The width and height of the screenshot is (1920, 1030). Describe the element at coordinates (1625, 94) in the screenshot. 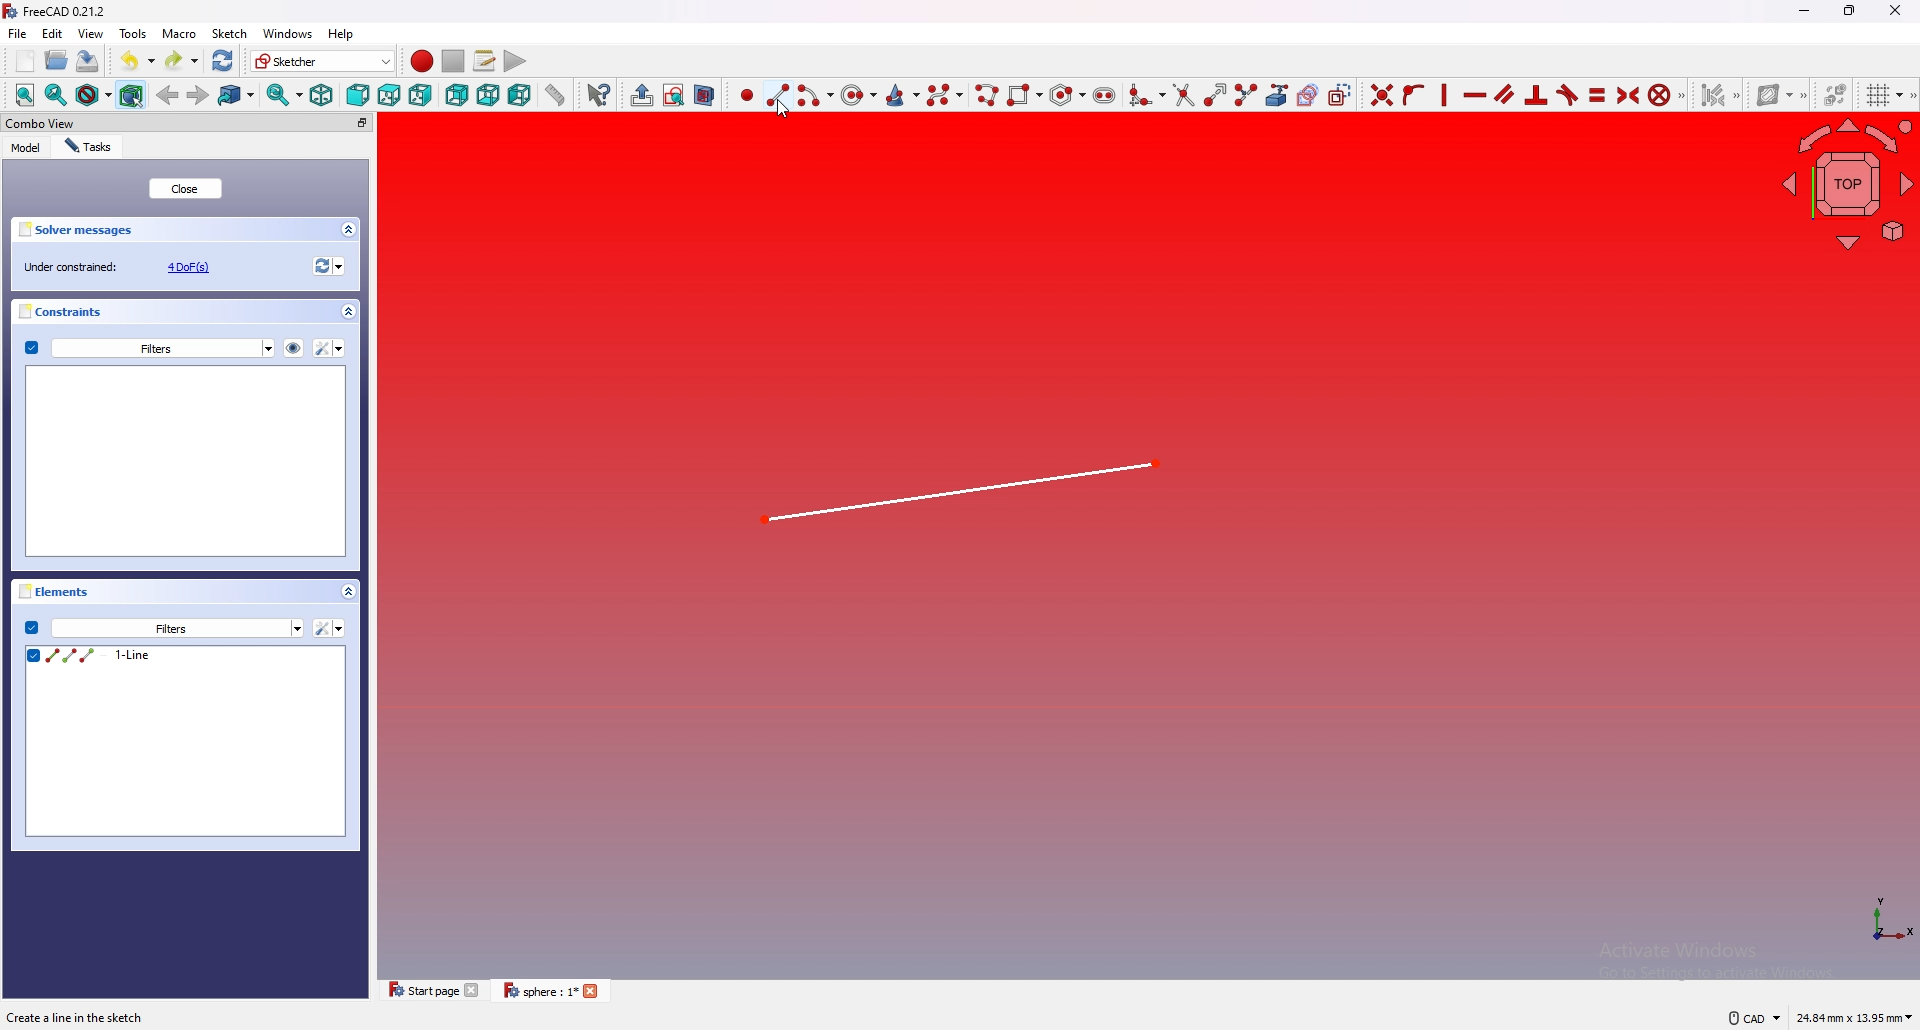

I see `Constraint Symmetrical` at that location.